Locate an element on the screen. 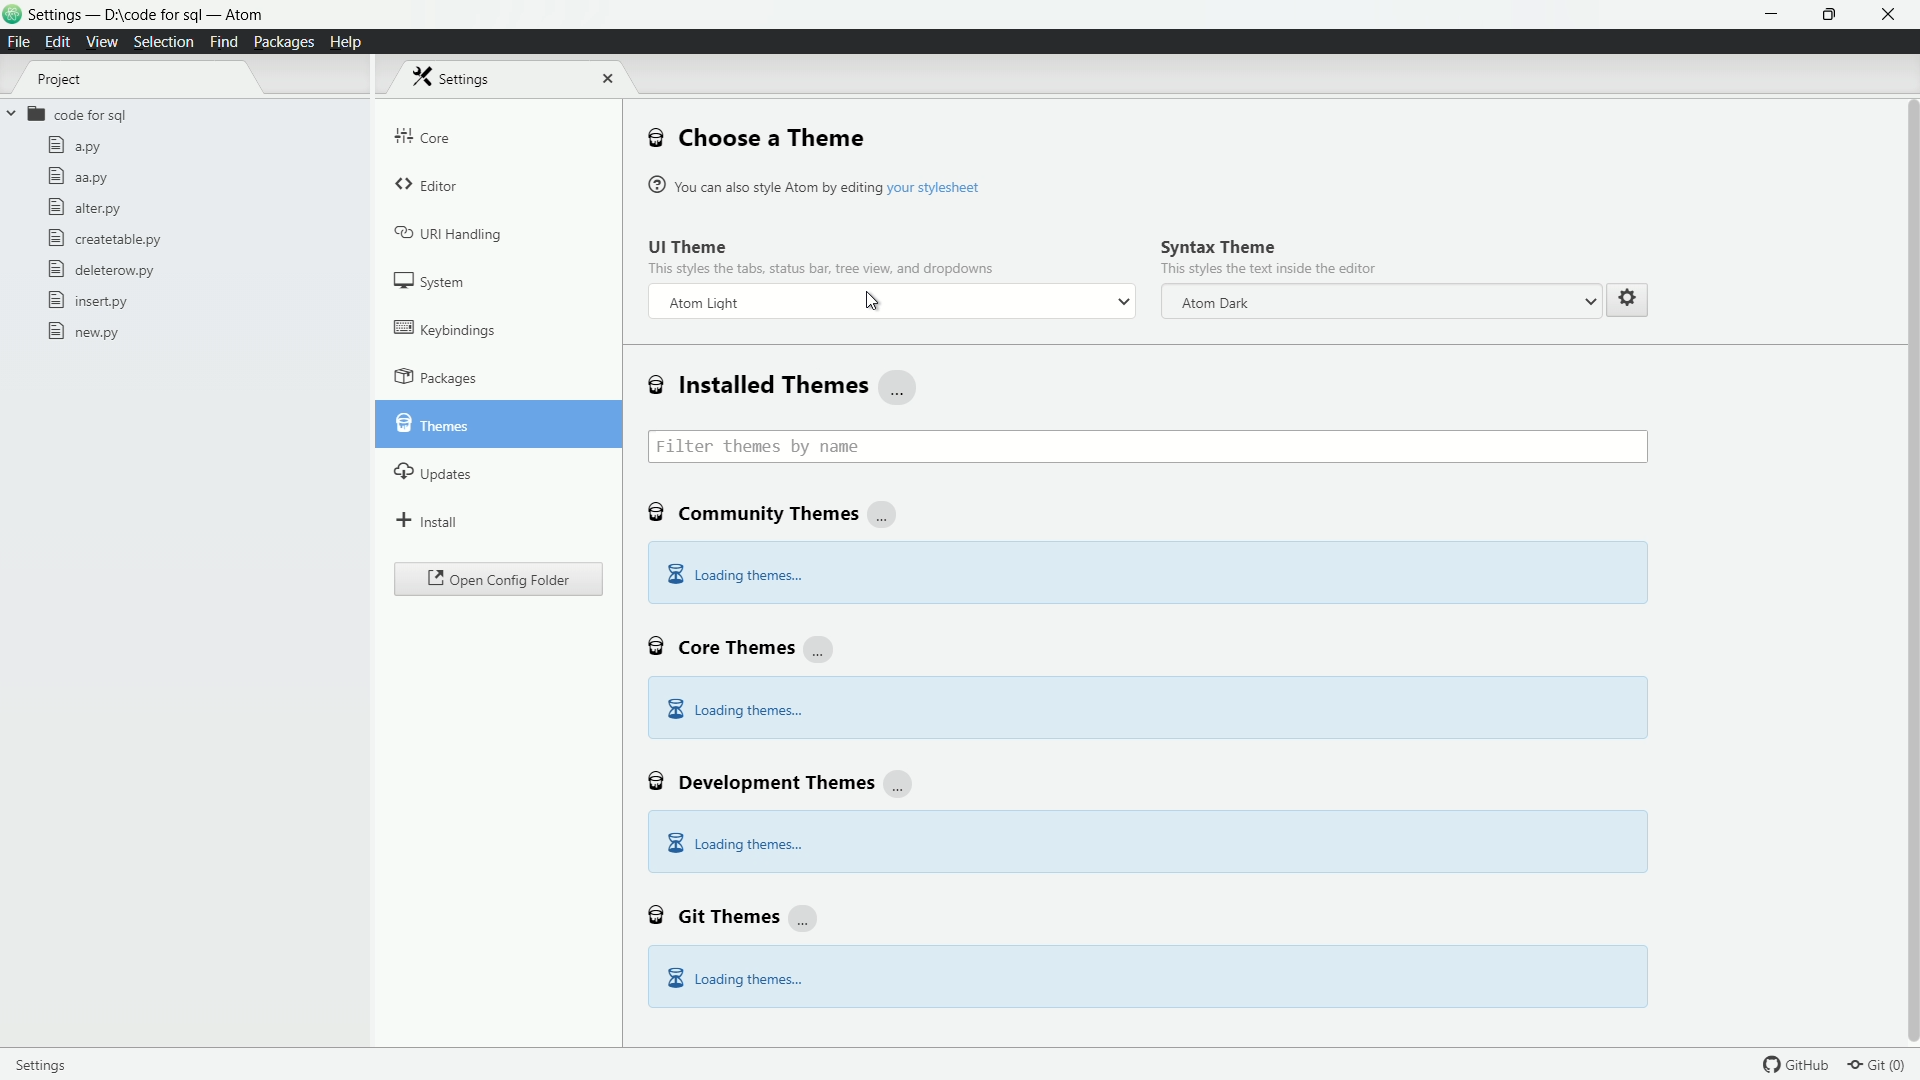  close is located at coordinates (604, 78).